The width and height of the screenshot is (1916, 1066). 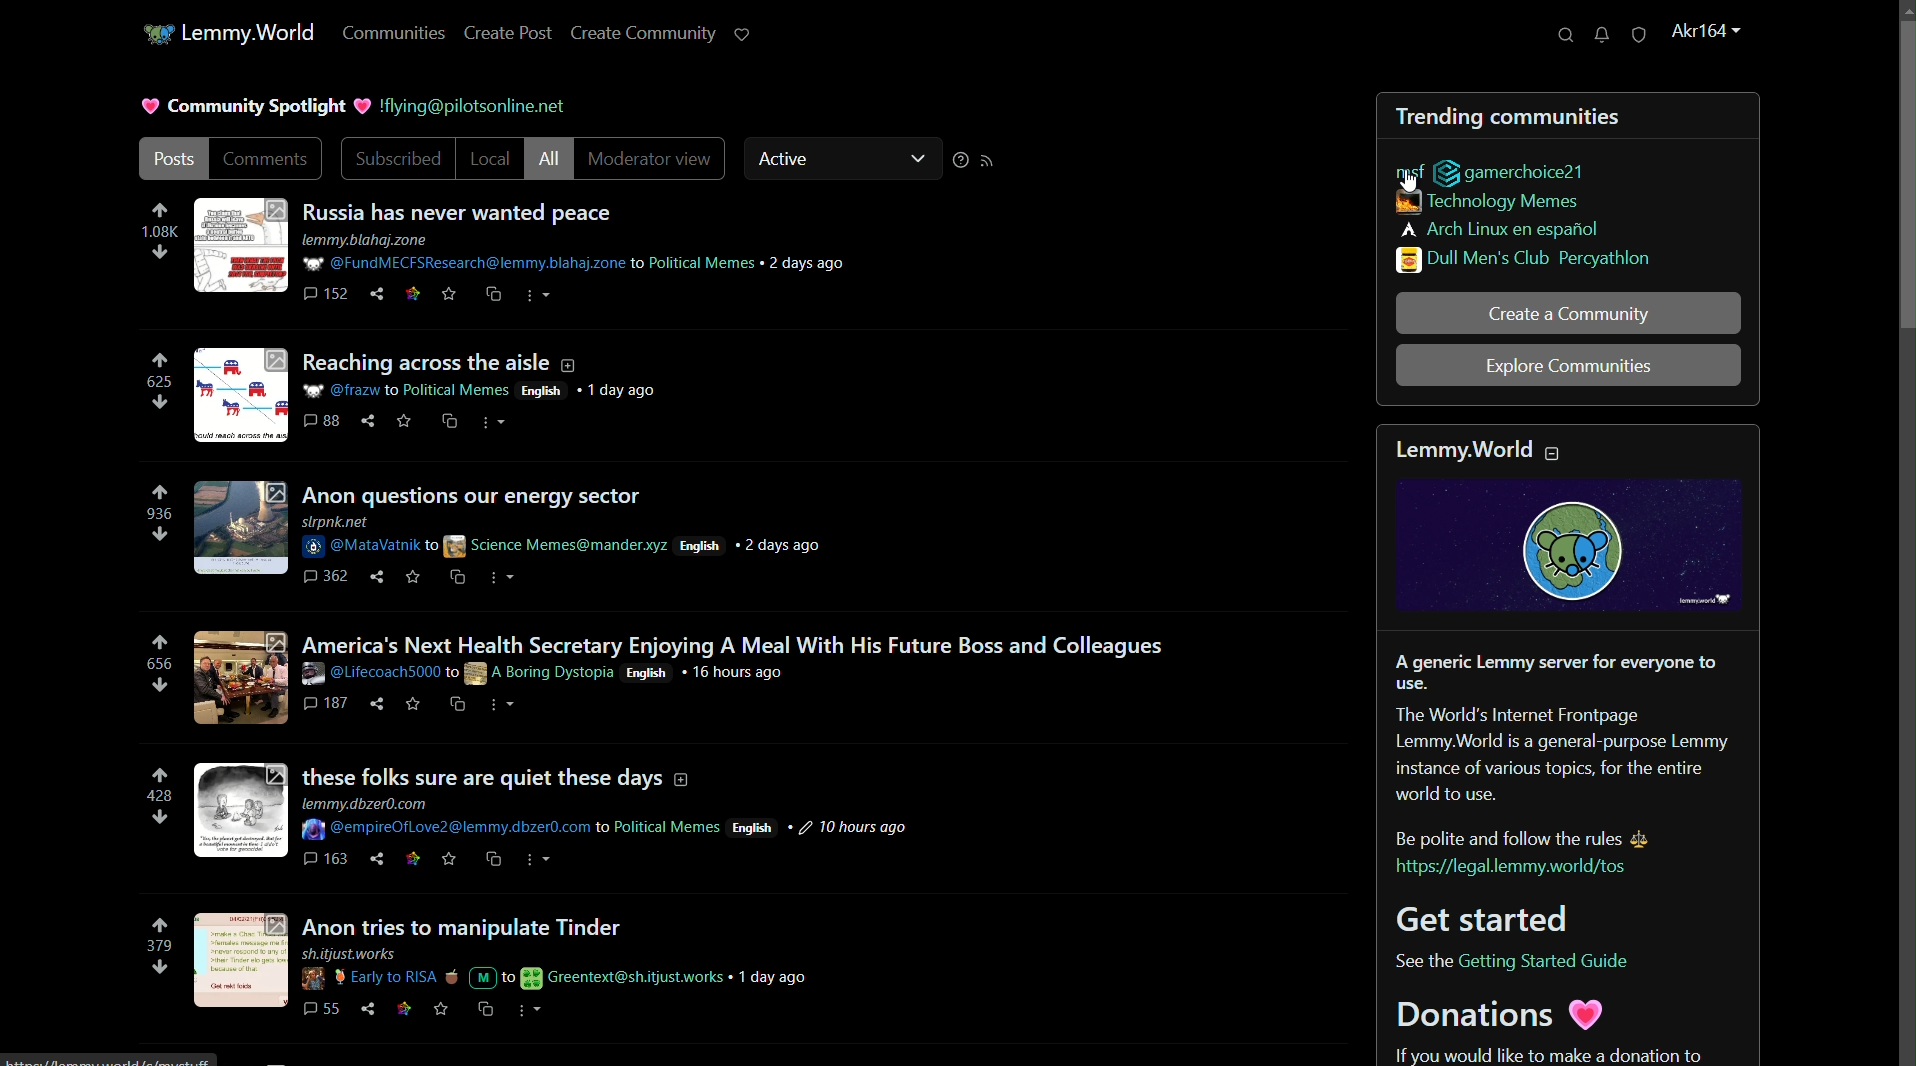 What do you see at coordinates (1567, 35) in the screenshot?
I see `search` at bounding box center [1567, 35].